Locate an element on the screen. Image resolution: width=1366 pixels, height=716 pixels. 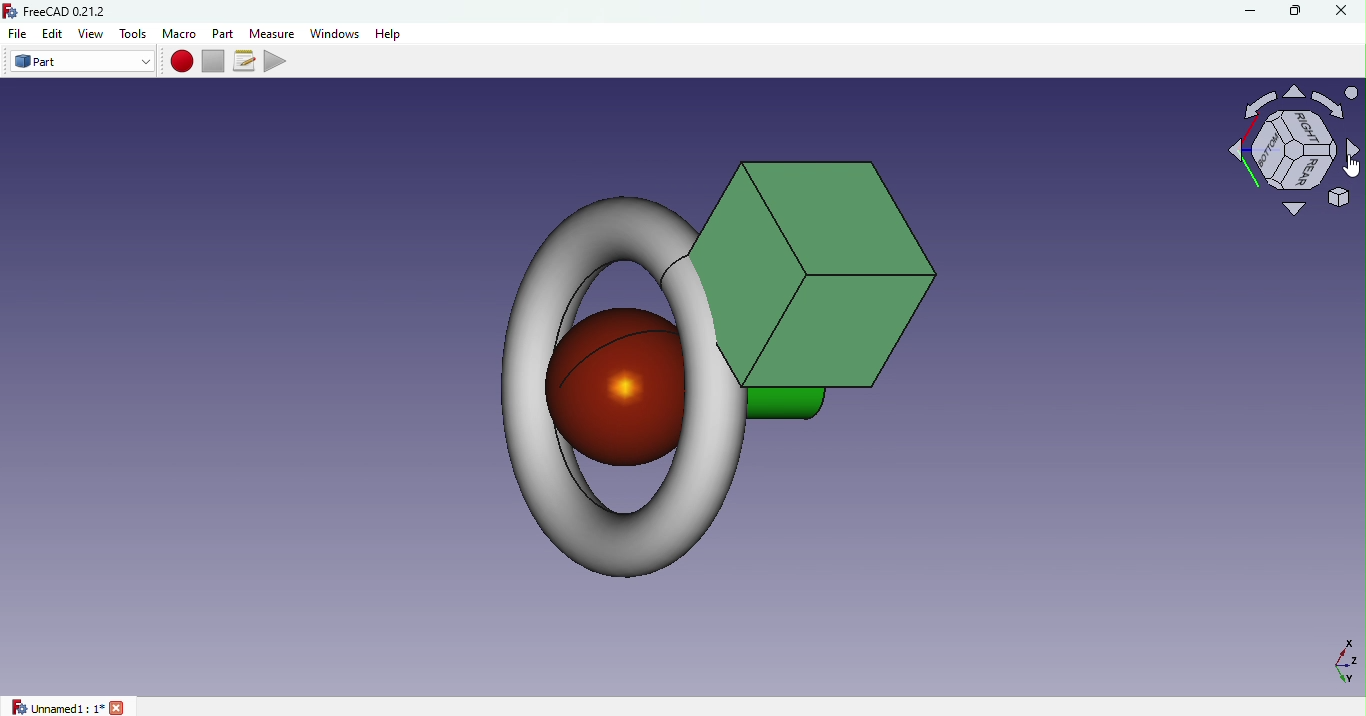
View is located at coordinates (91, 33).